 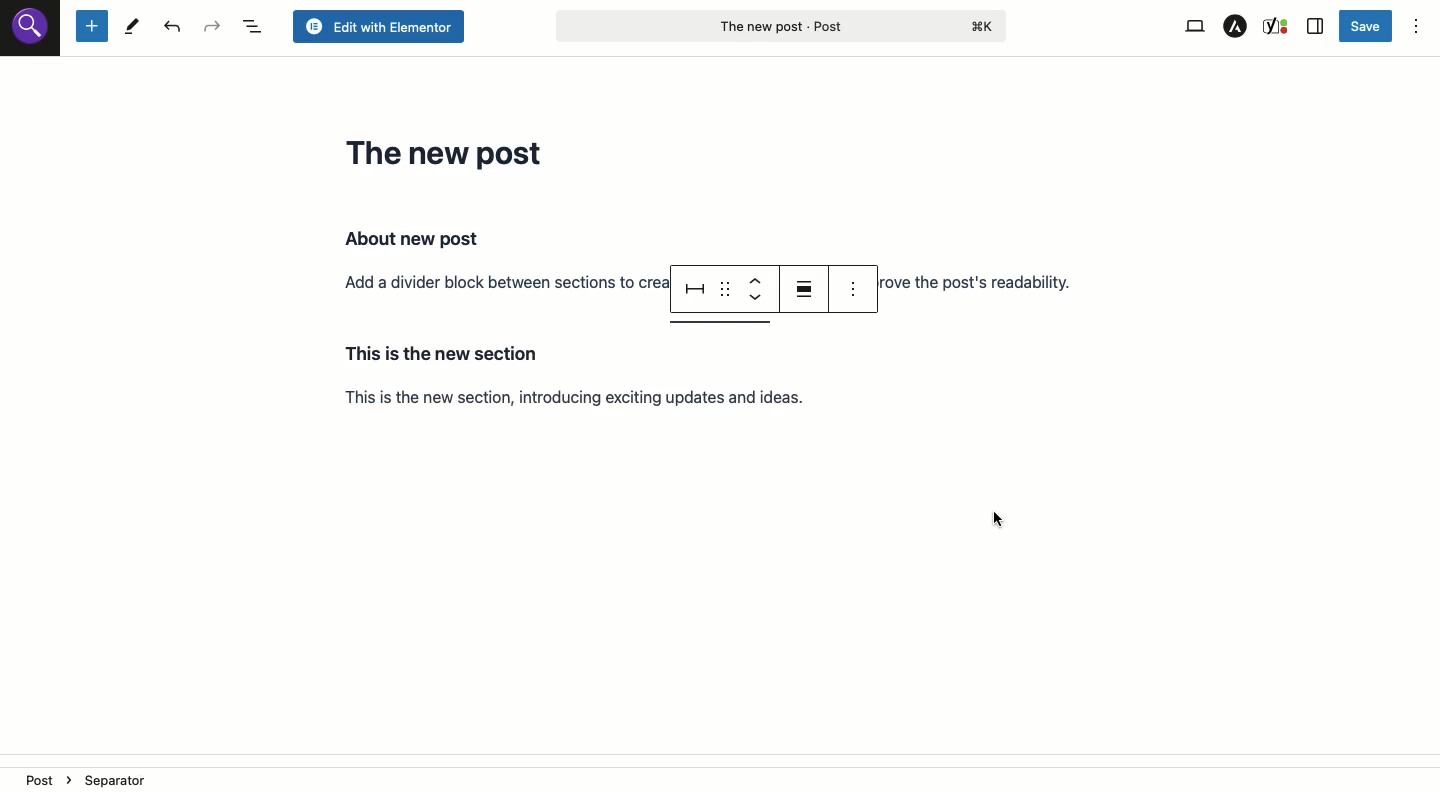 I want to click on Yoast, so click(x=1277, y=25).